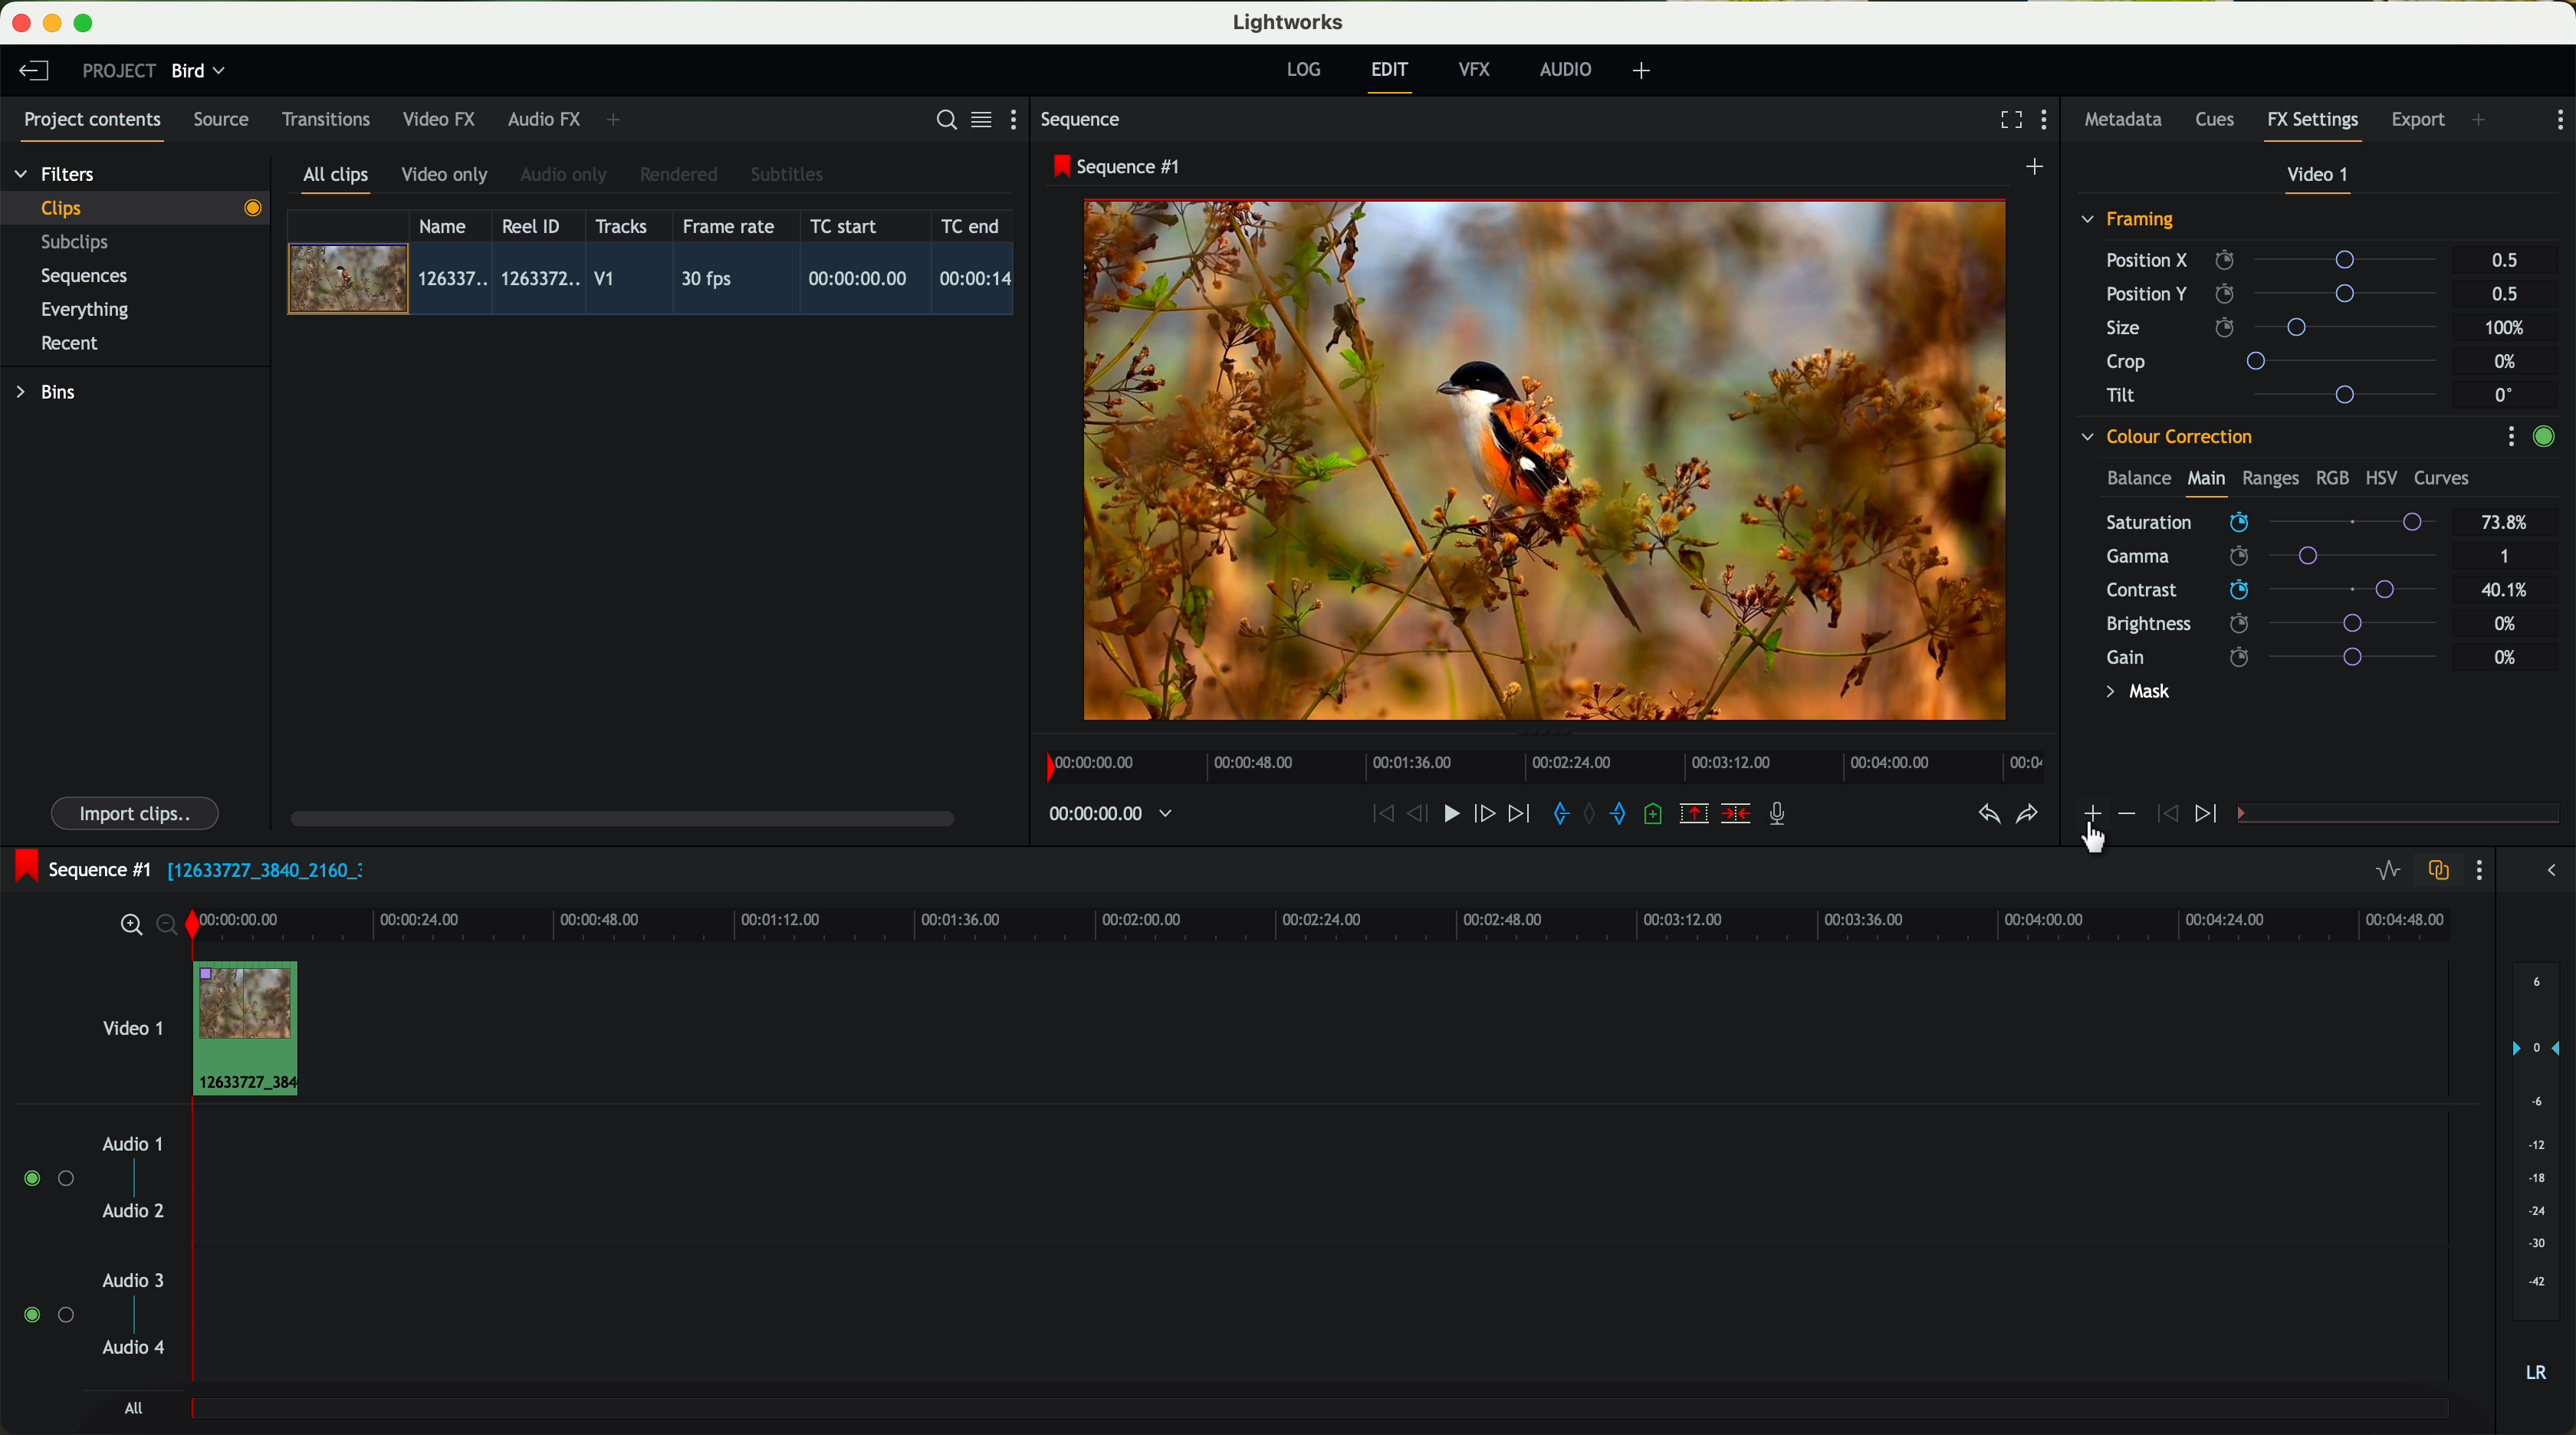 Image resolution: width=2576 pixels, height=1435 pixels. I want to click on show settings menu, so click(2477, 870).